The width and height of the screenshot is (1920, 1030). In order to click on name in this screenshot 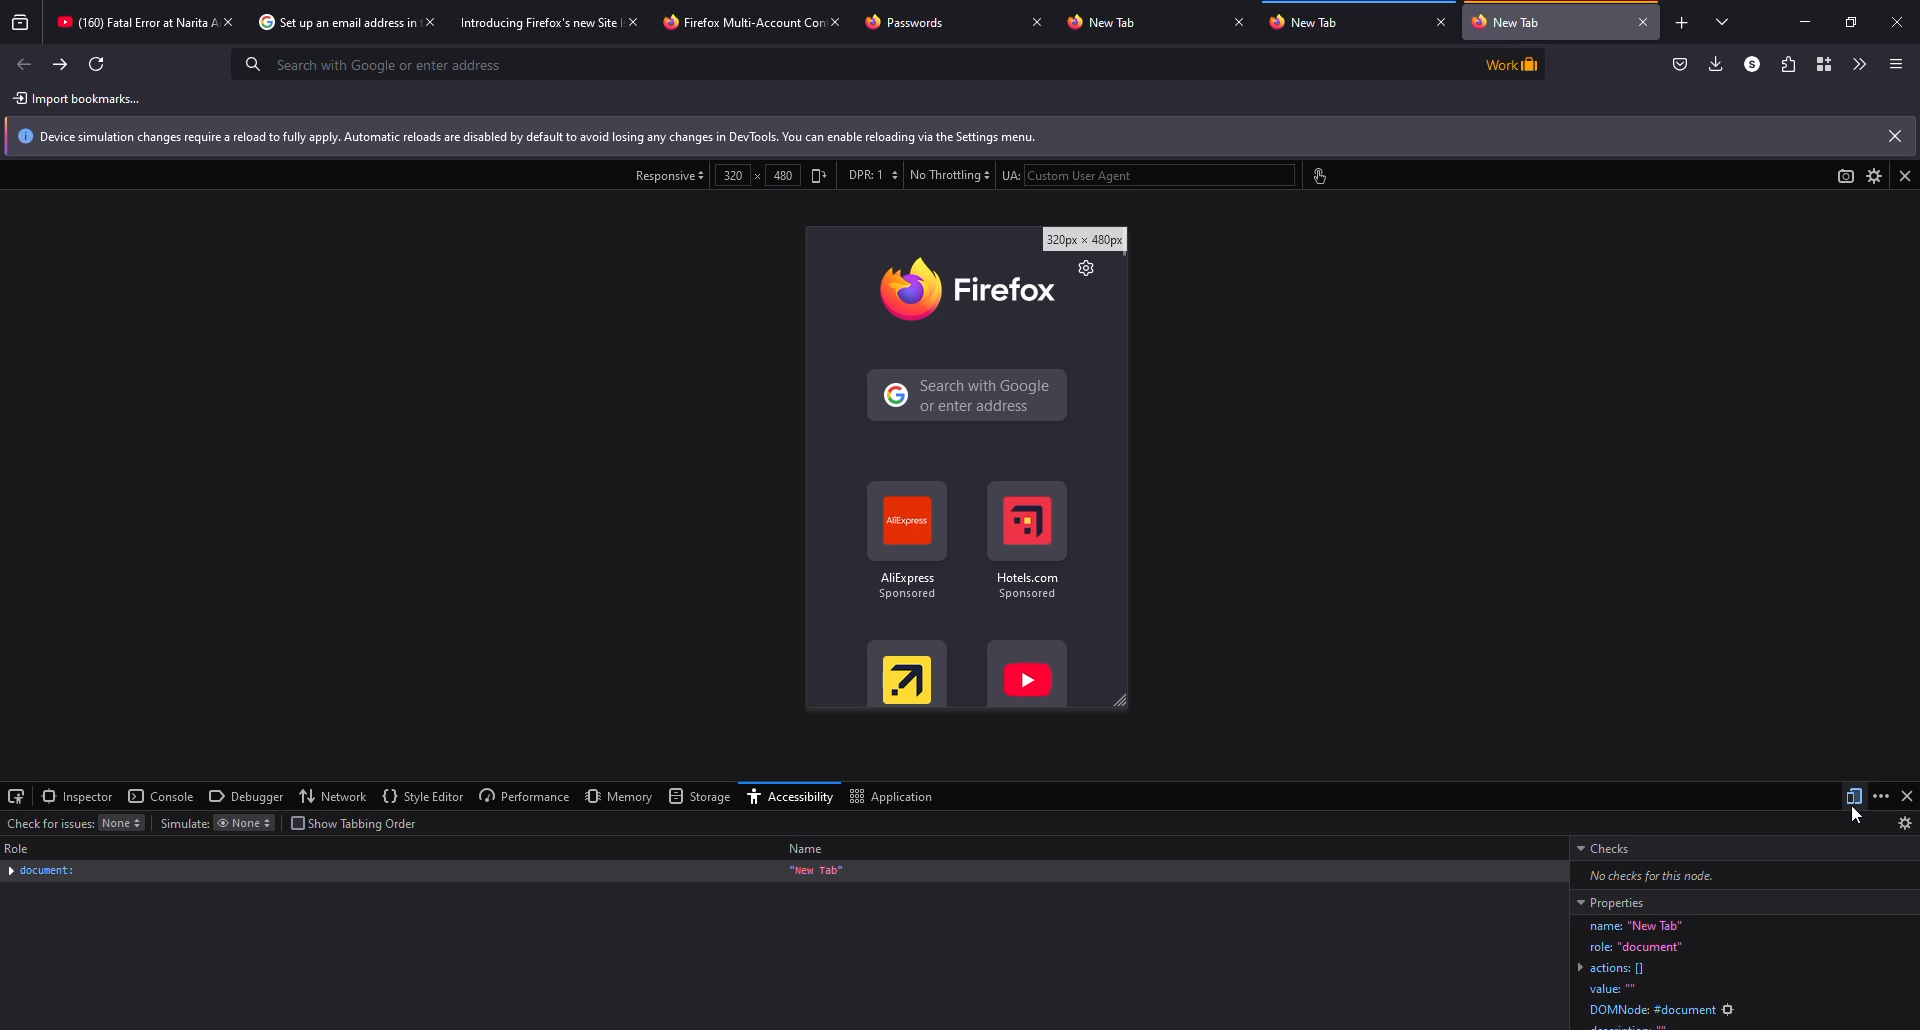, I will do `click(806, 849)`.